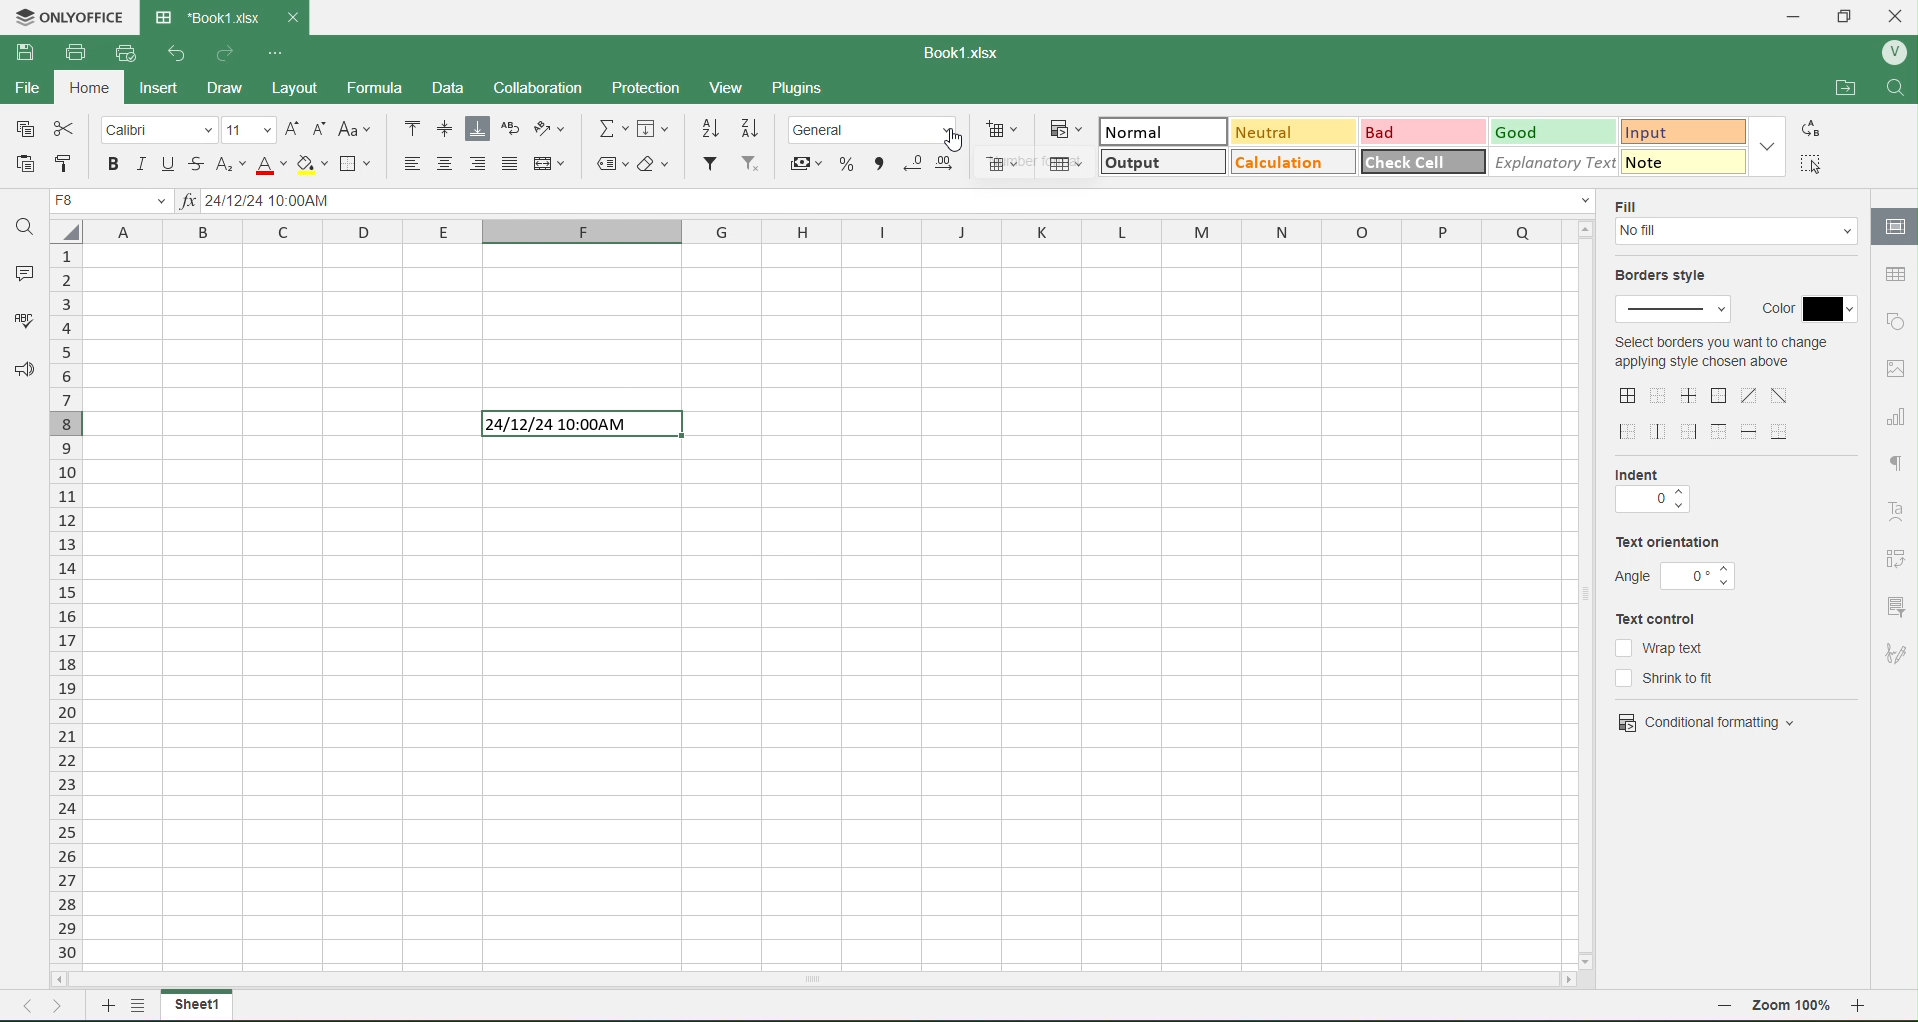  I want to click on drawing tool, so click(1894, 653).